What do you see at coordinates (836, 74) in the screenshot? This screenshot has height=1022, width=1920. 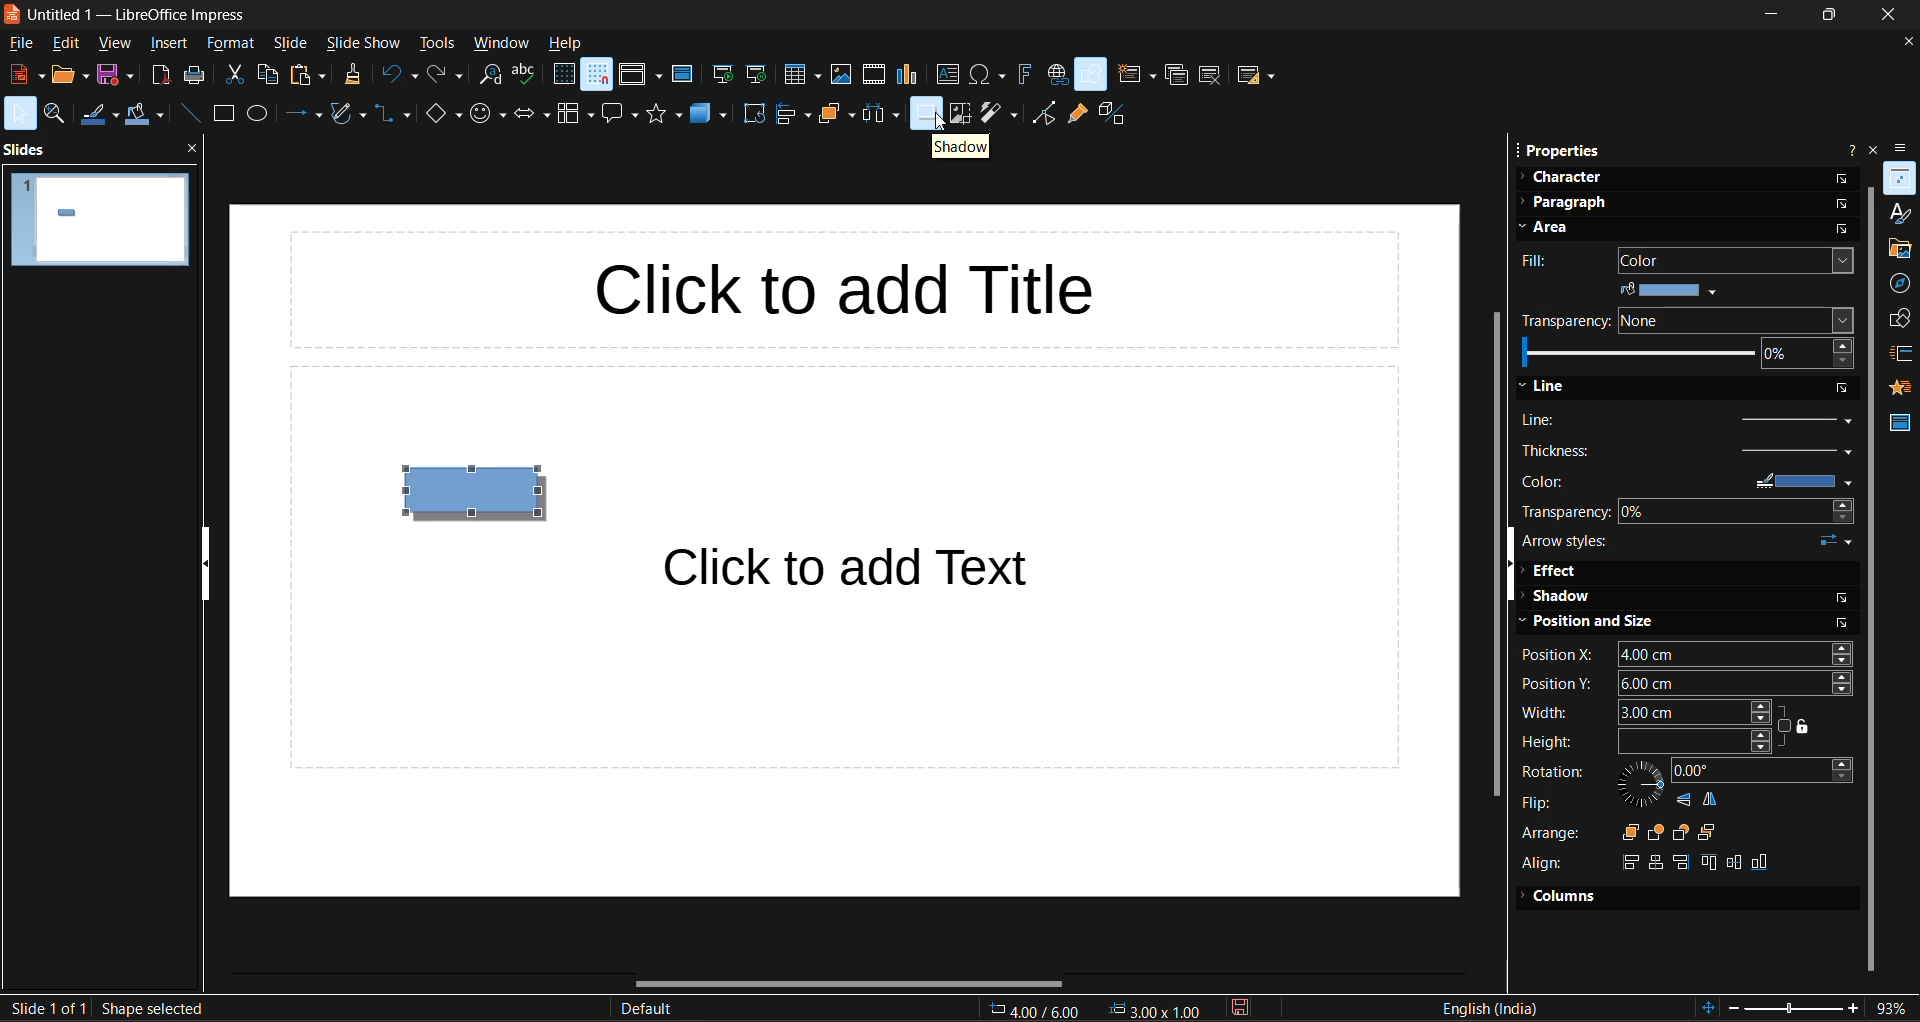 I see `insert image` at bounding box center [836, 74].